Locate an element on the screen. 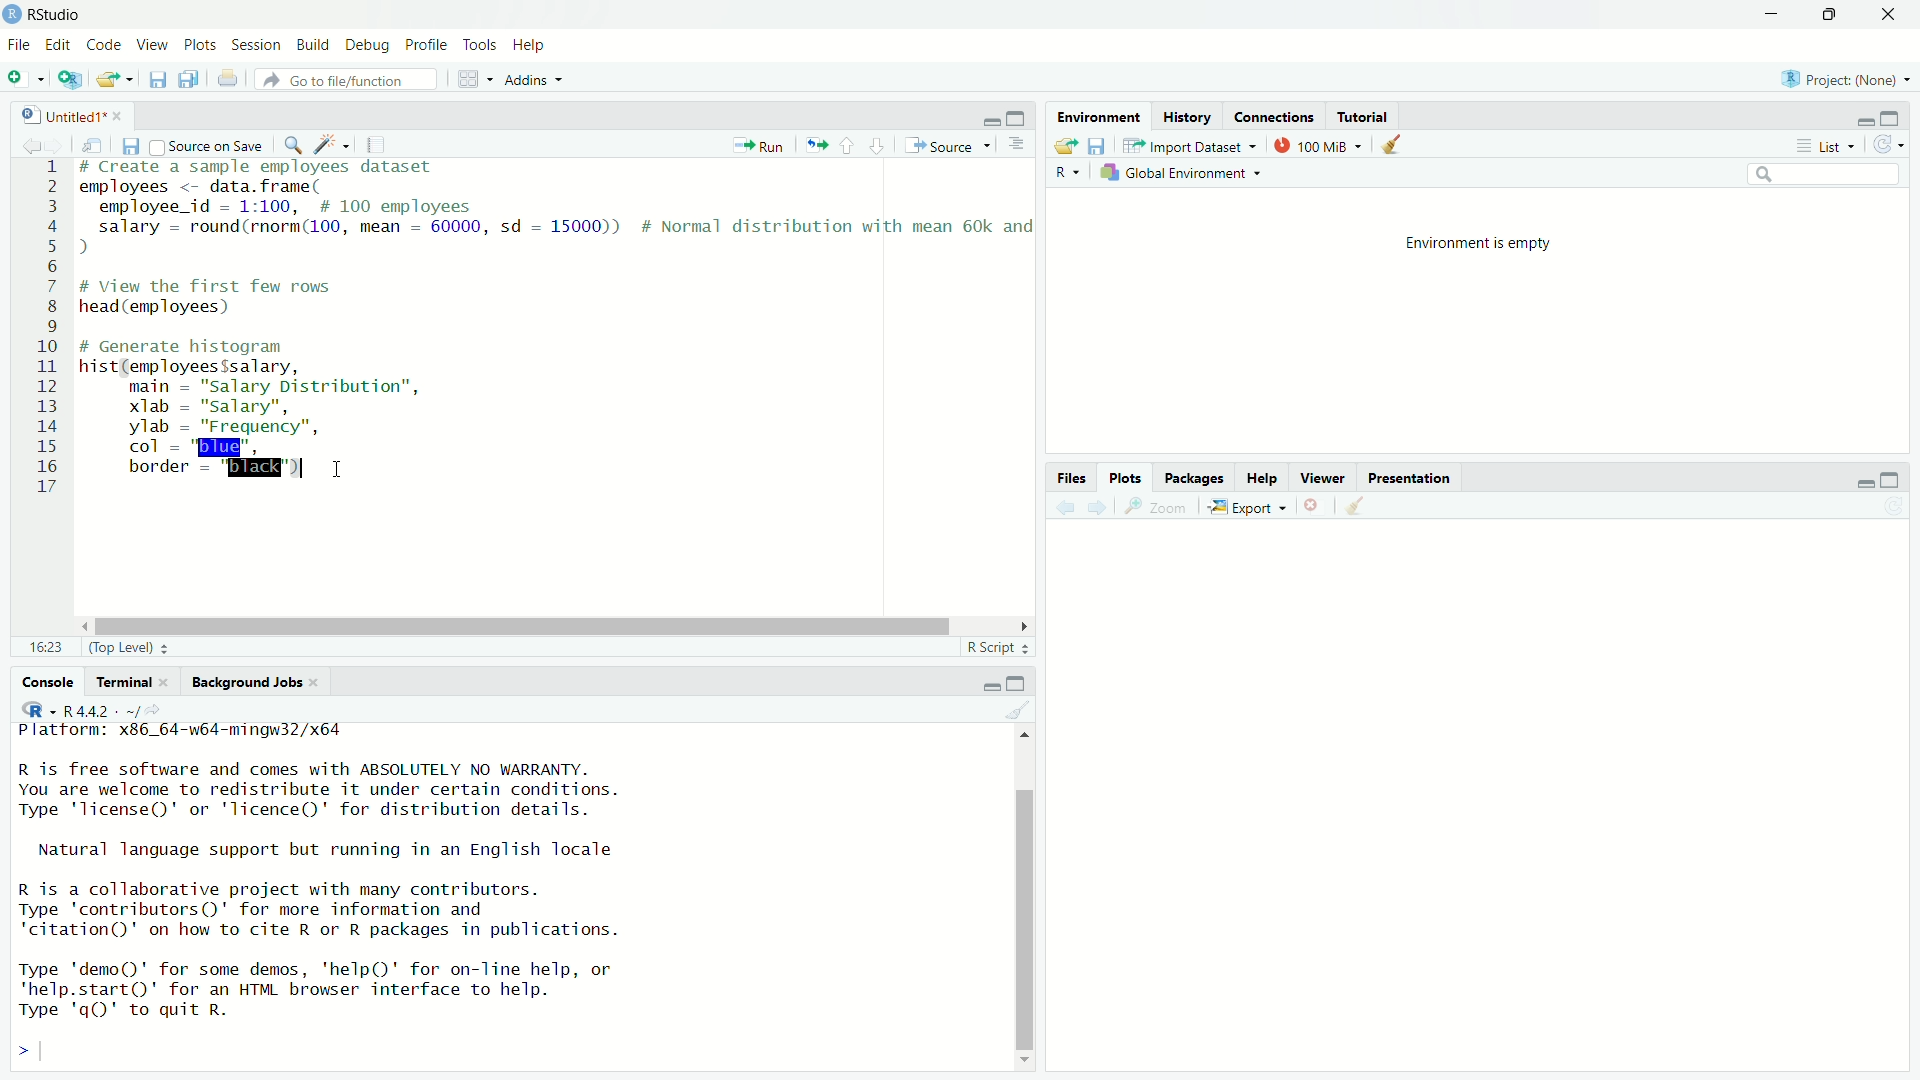 Image resolution: width=1920 pixels, height=1080 pixels. Help is located at coordinates (531, 47).